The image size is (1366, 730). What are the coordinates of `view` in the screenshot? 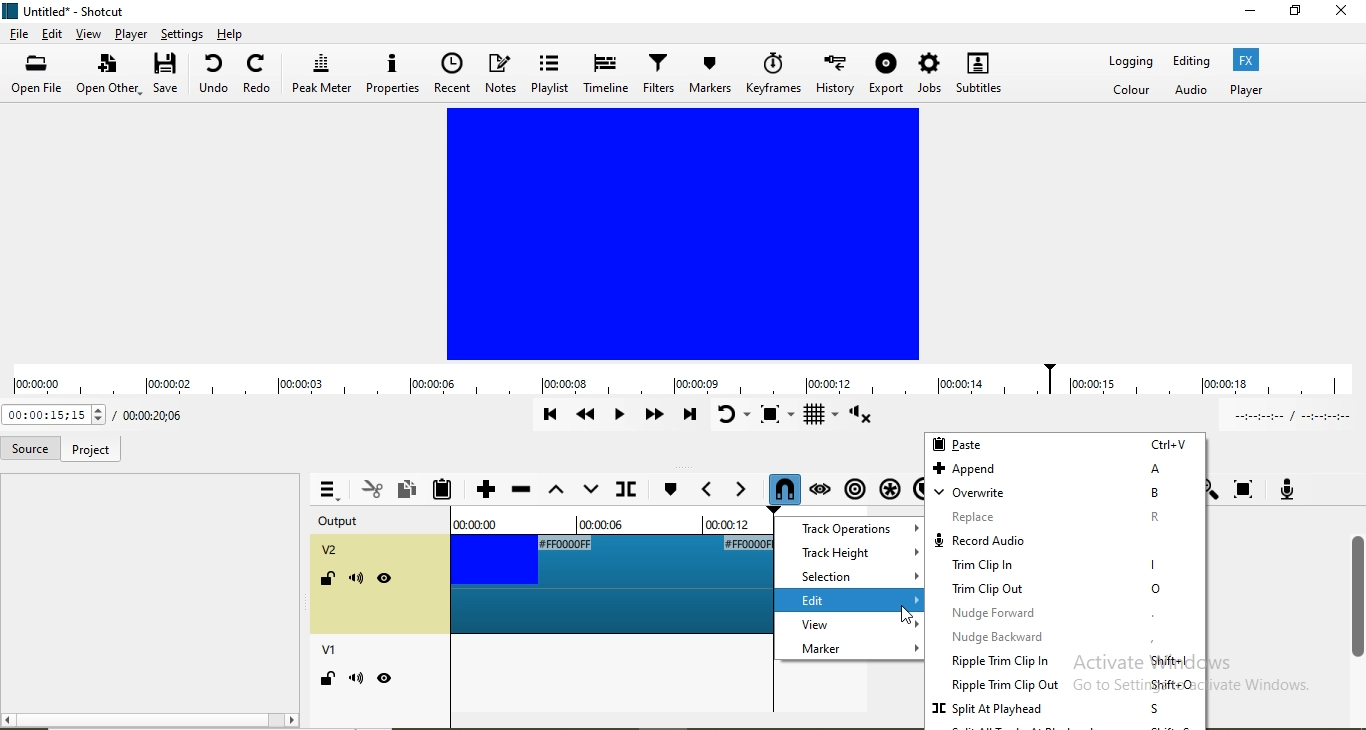 It's located at (848, 627).